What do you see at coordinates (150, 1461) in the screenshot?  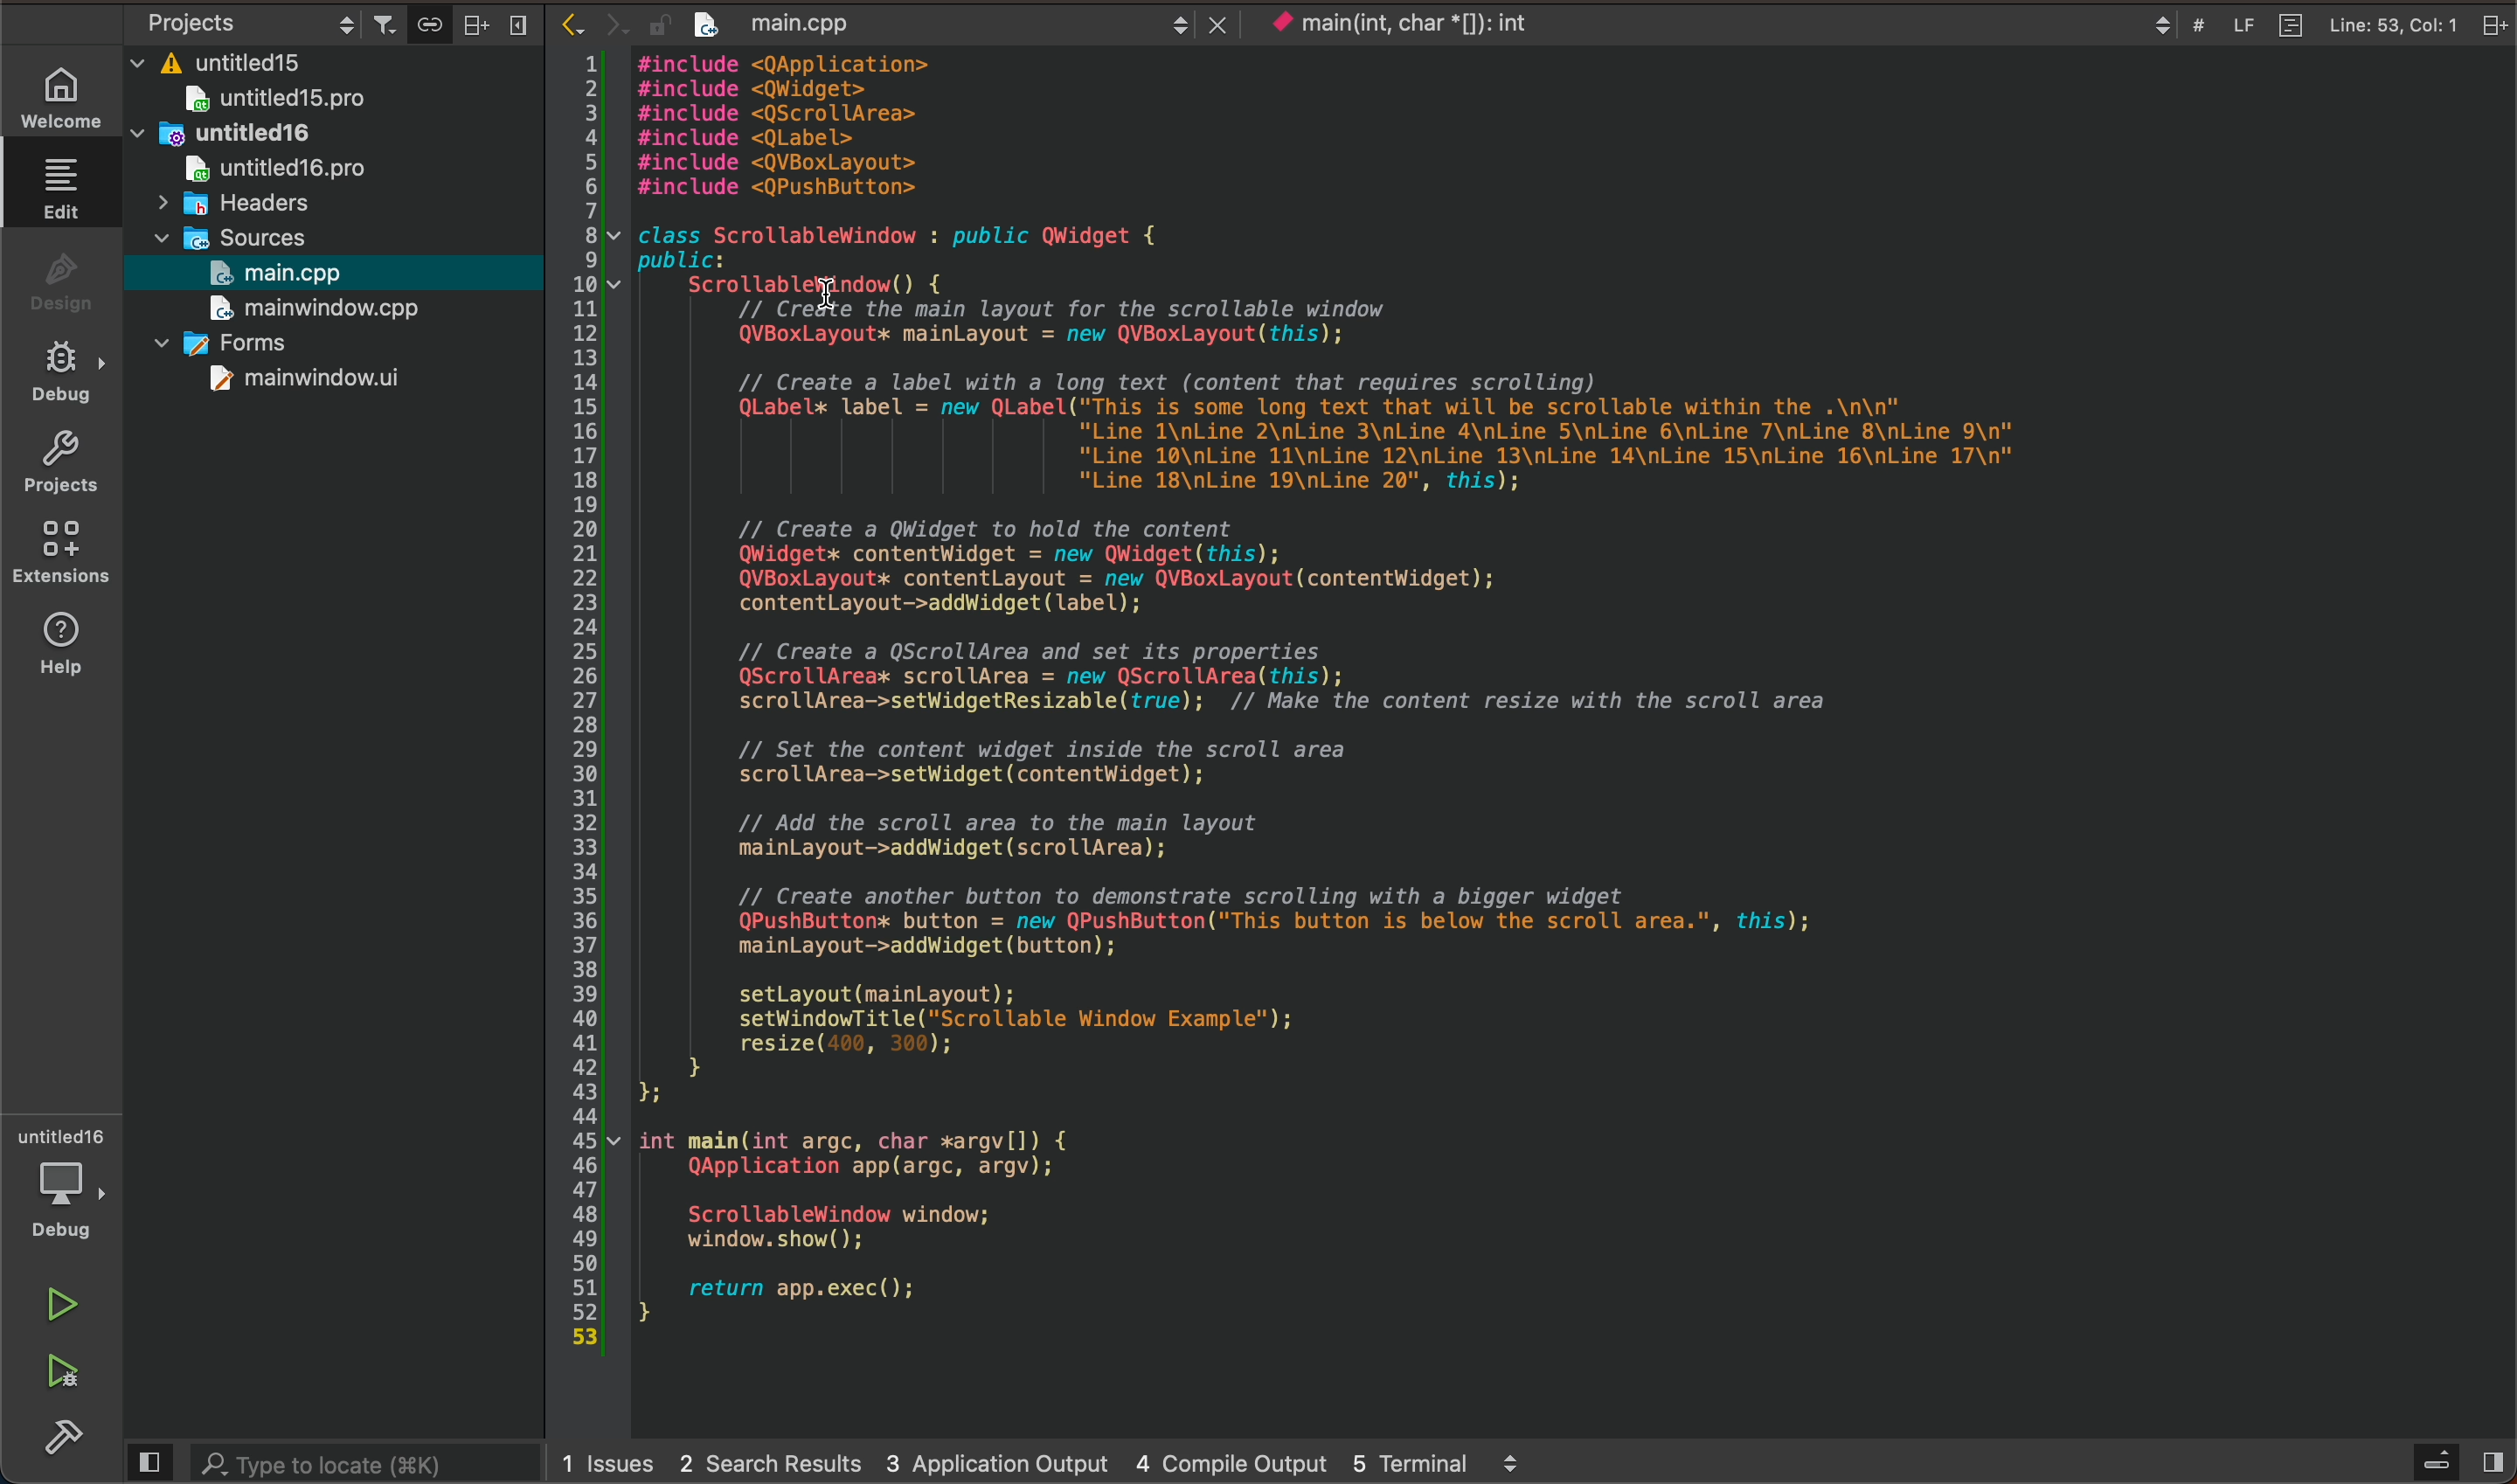 I see `close slide bar` at bounding box center [150, 1461].